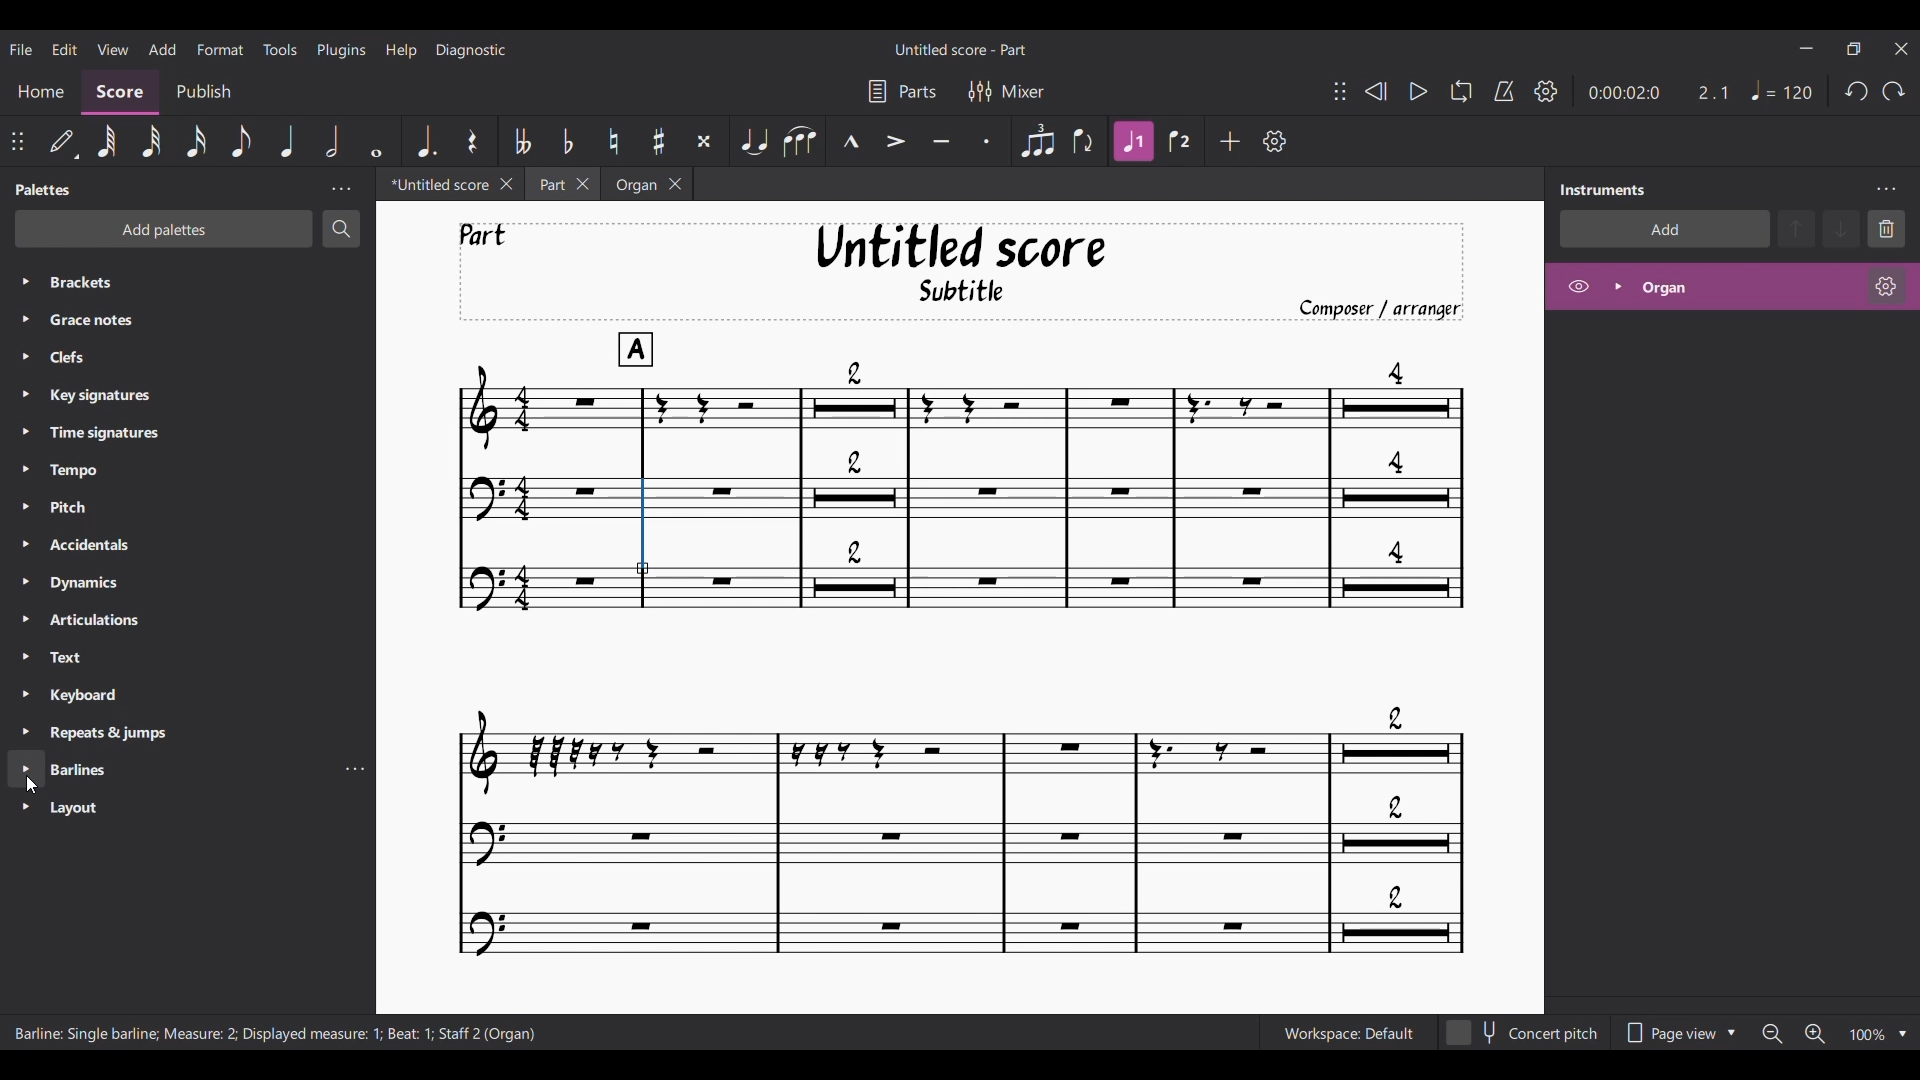 This screenshot has width=1920, height=1080. I want to click on Play, so click(1418, 91).